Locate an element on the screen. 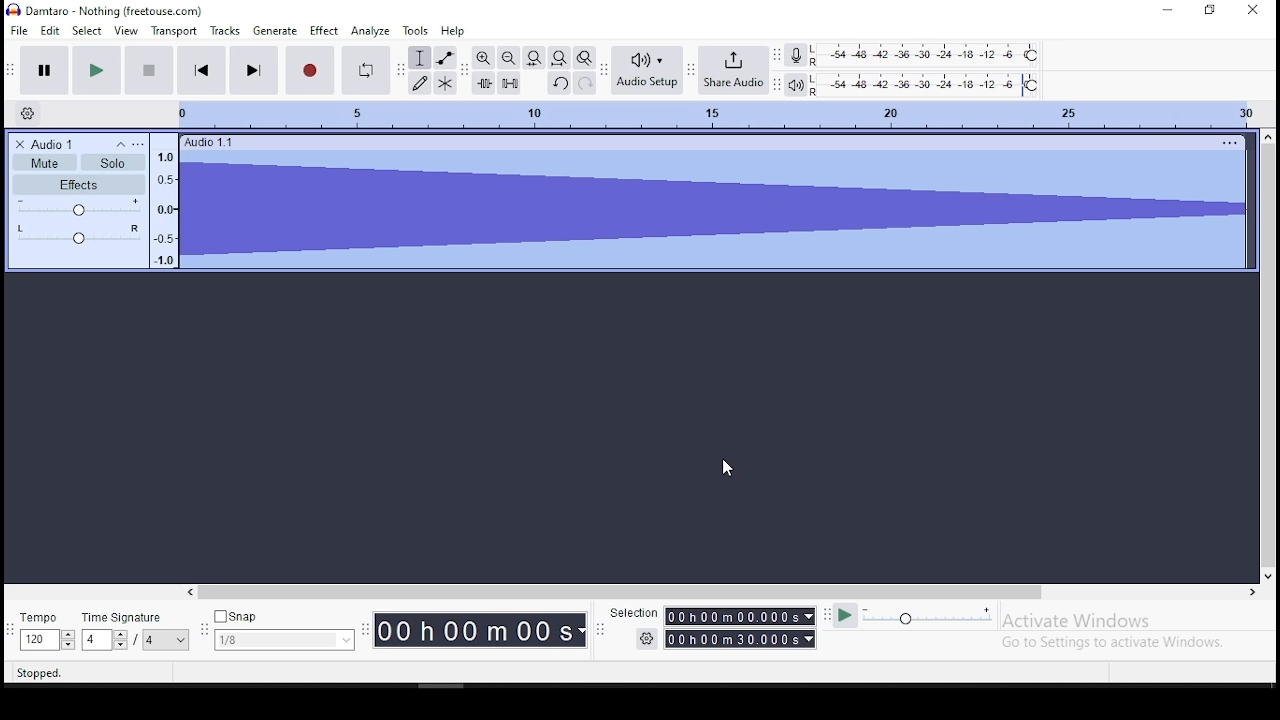 The image size is (1280, 720). playback level is located at coordinates (927, 85).